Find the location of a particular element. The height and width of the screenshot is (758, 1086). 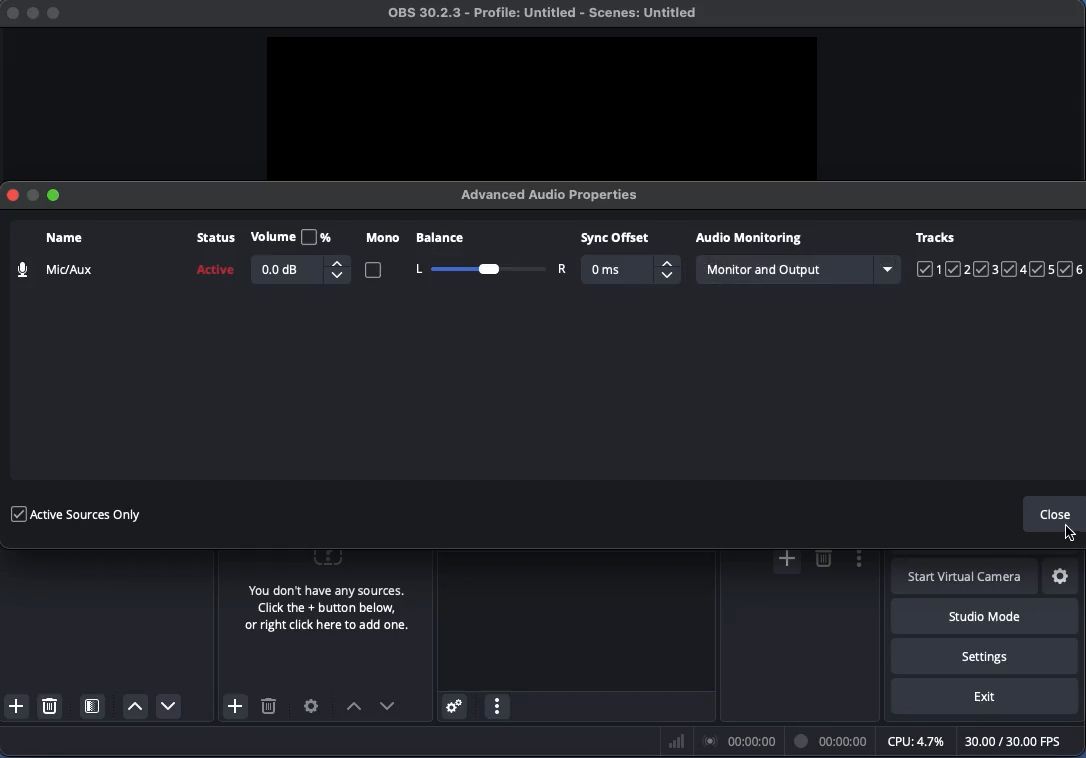

Name is located at coordinates (53, 256).